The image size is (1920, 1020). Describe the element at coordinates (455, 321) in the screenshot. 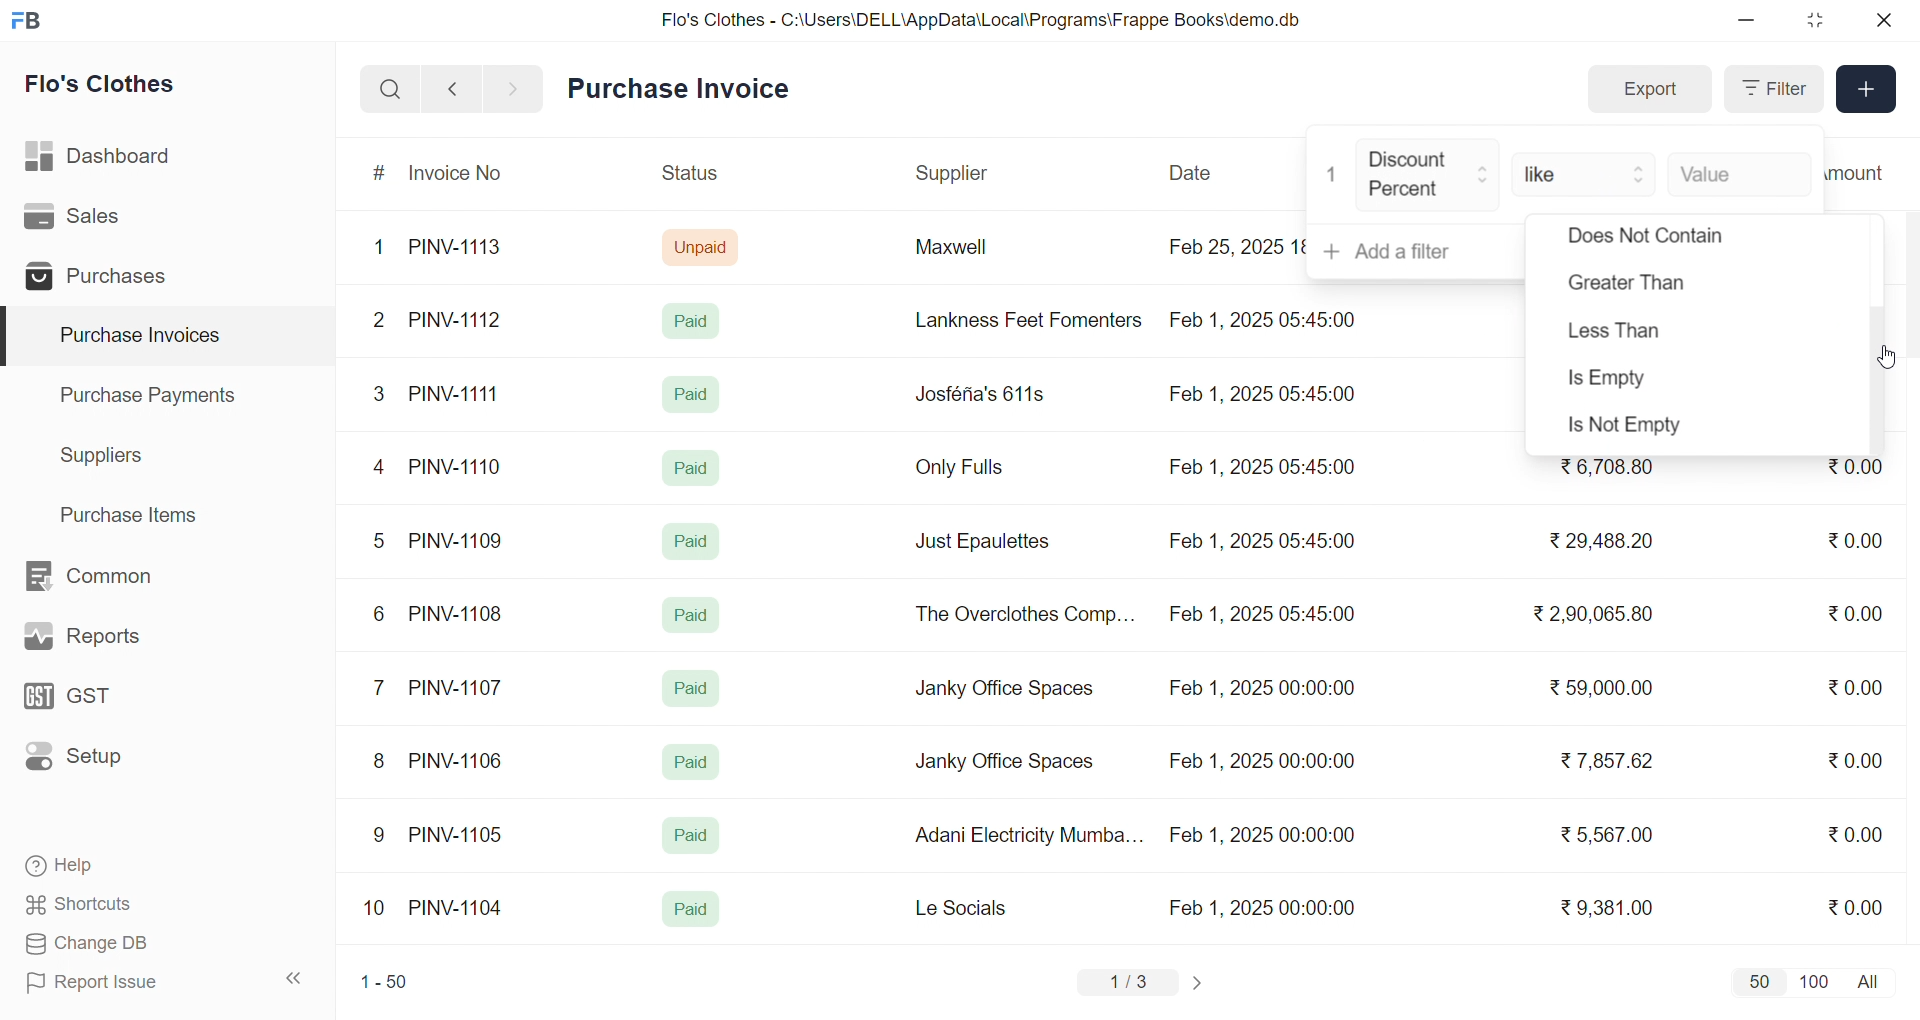

I see `PINV-1112` at that location.